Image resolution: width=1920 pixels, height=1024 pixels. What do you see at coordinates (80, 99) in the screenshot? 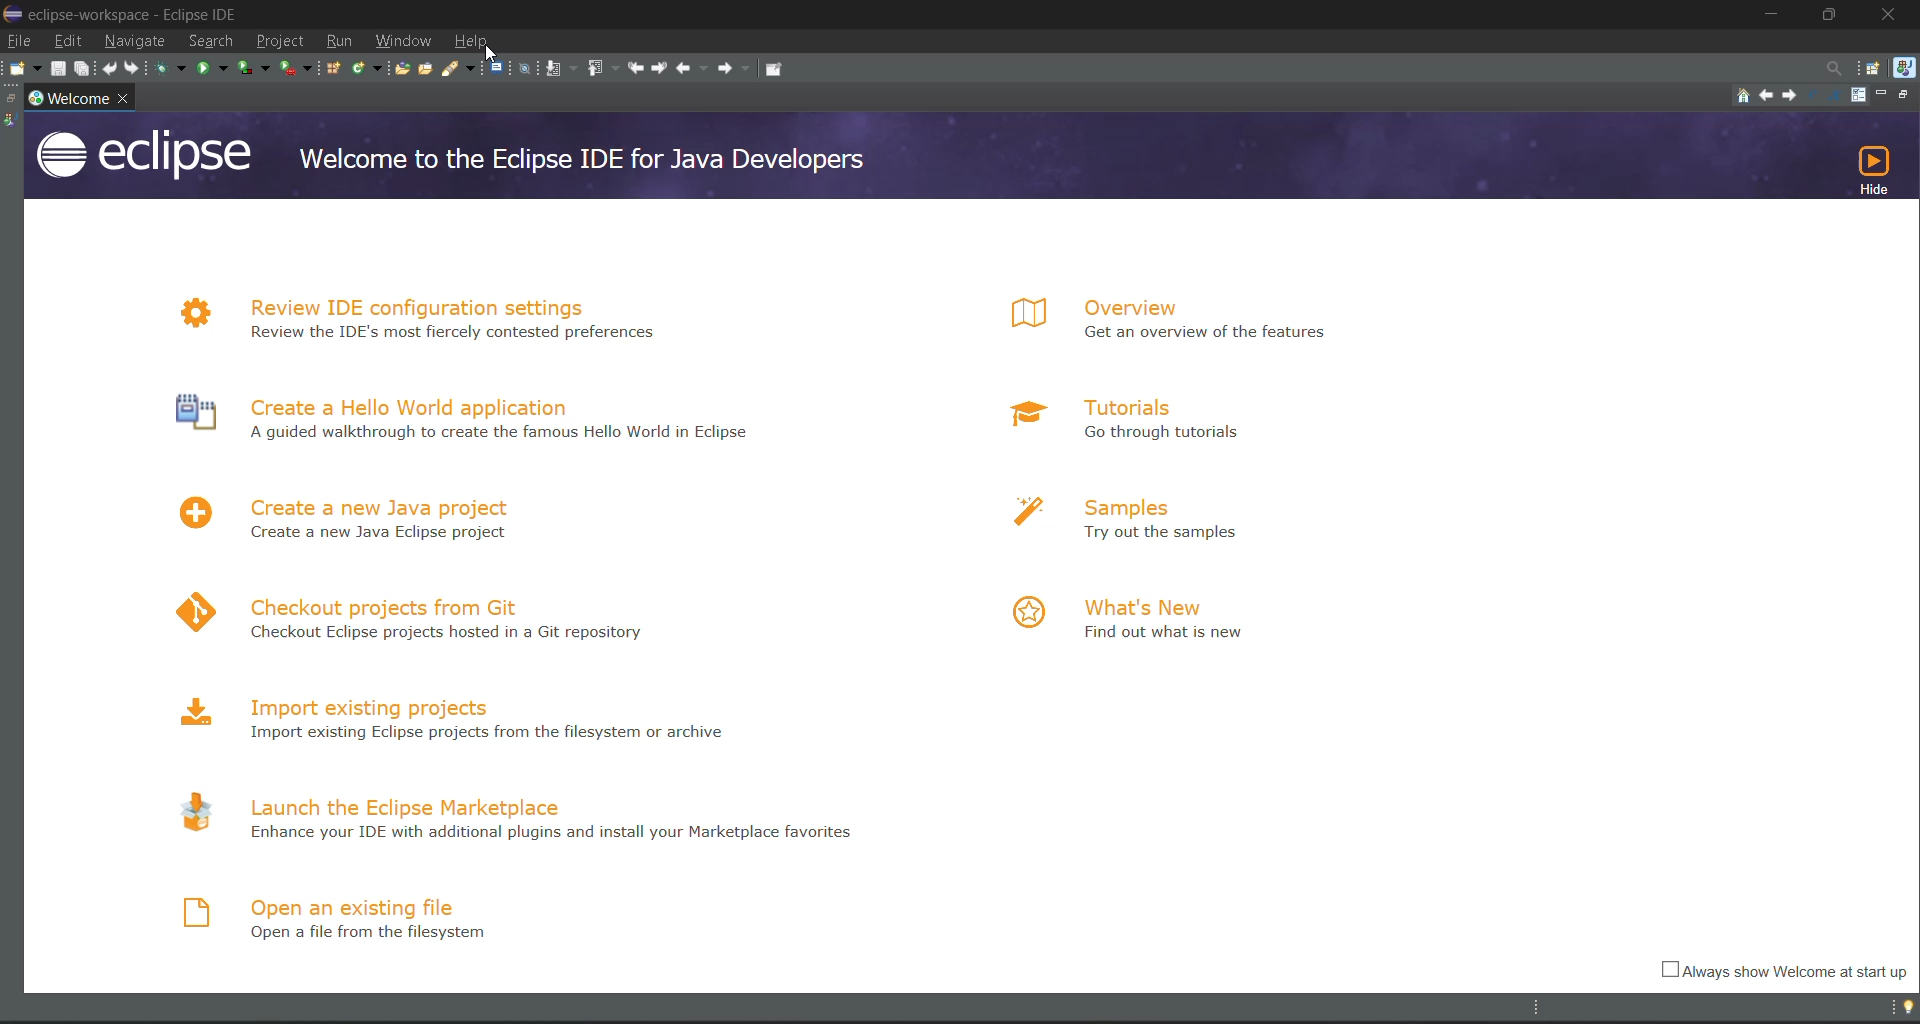
I see `workspace` at bounding box center [80, 99].